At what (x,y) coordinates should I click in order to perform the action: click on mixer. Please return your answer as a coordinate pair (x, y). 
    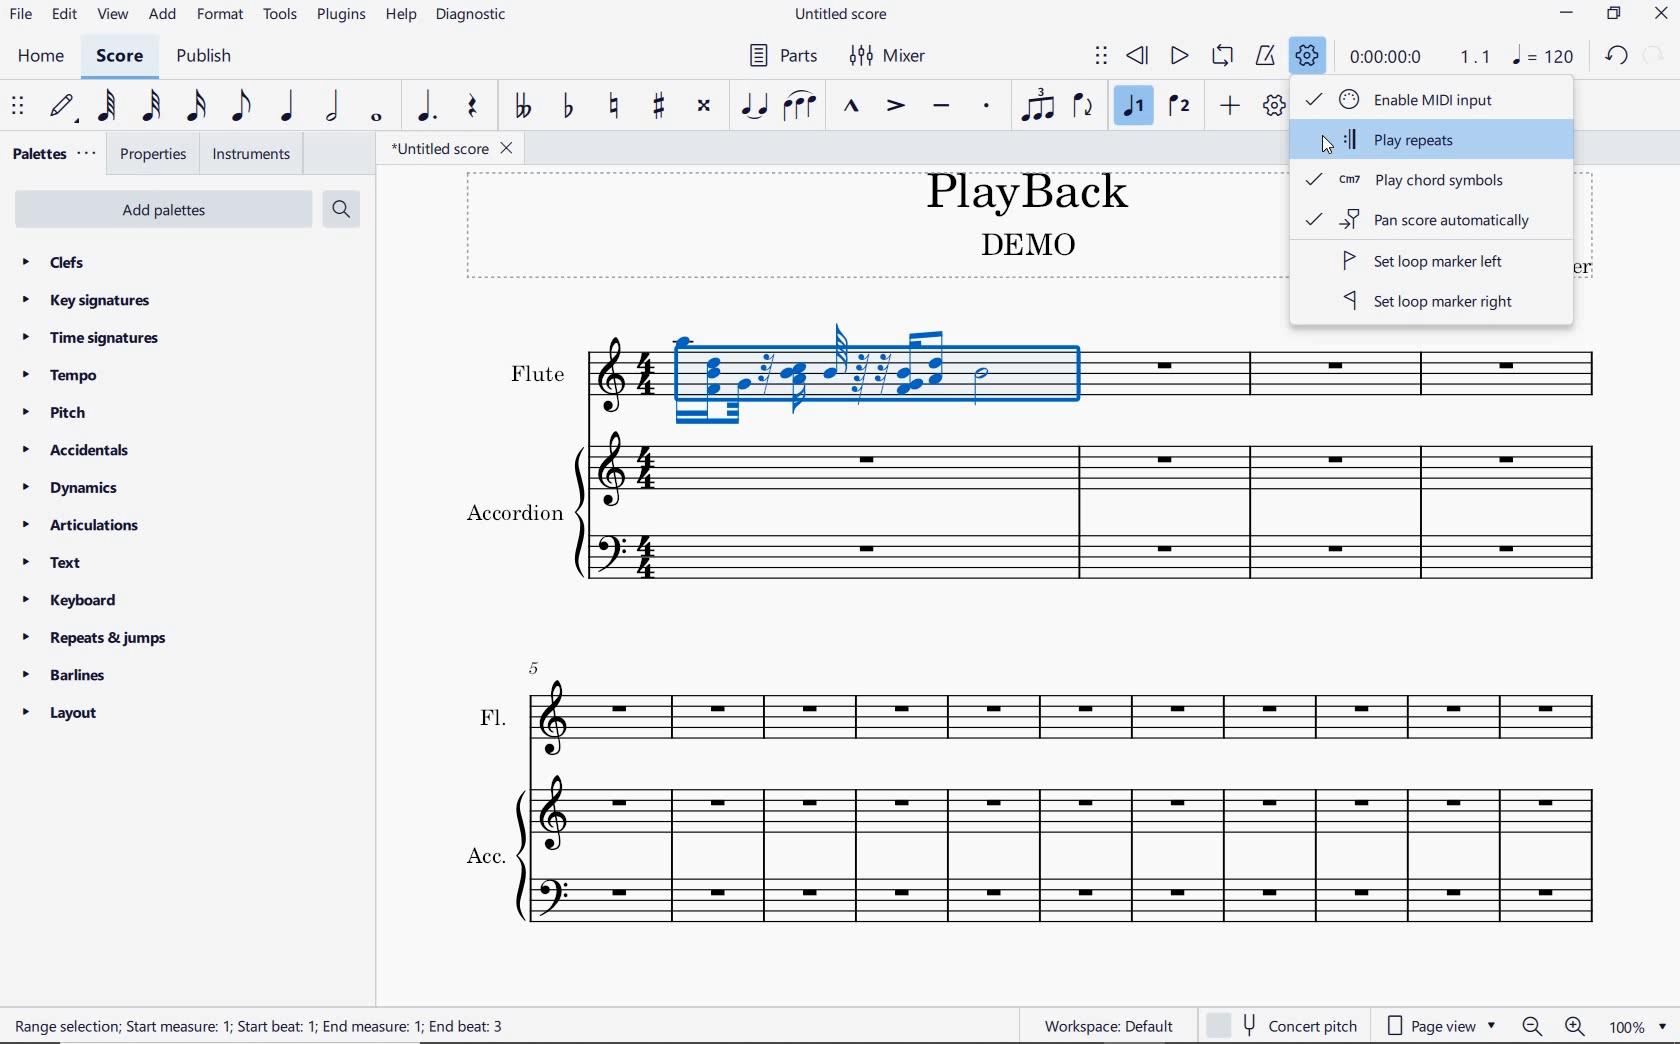
    Looking at the image, I should click on (886, 56).